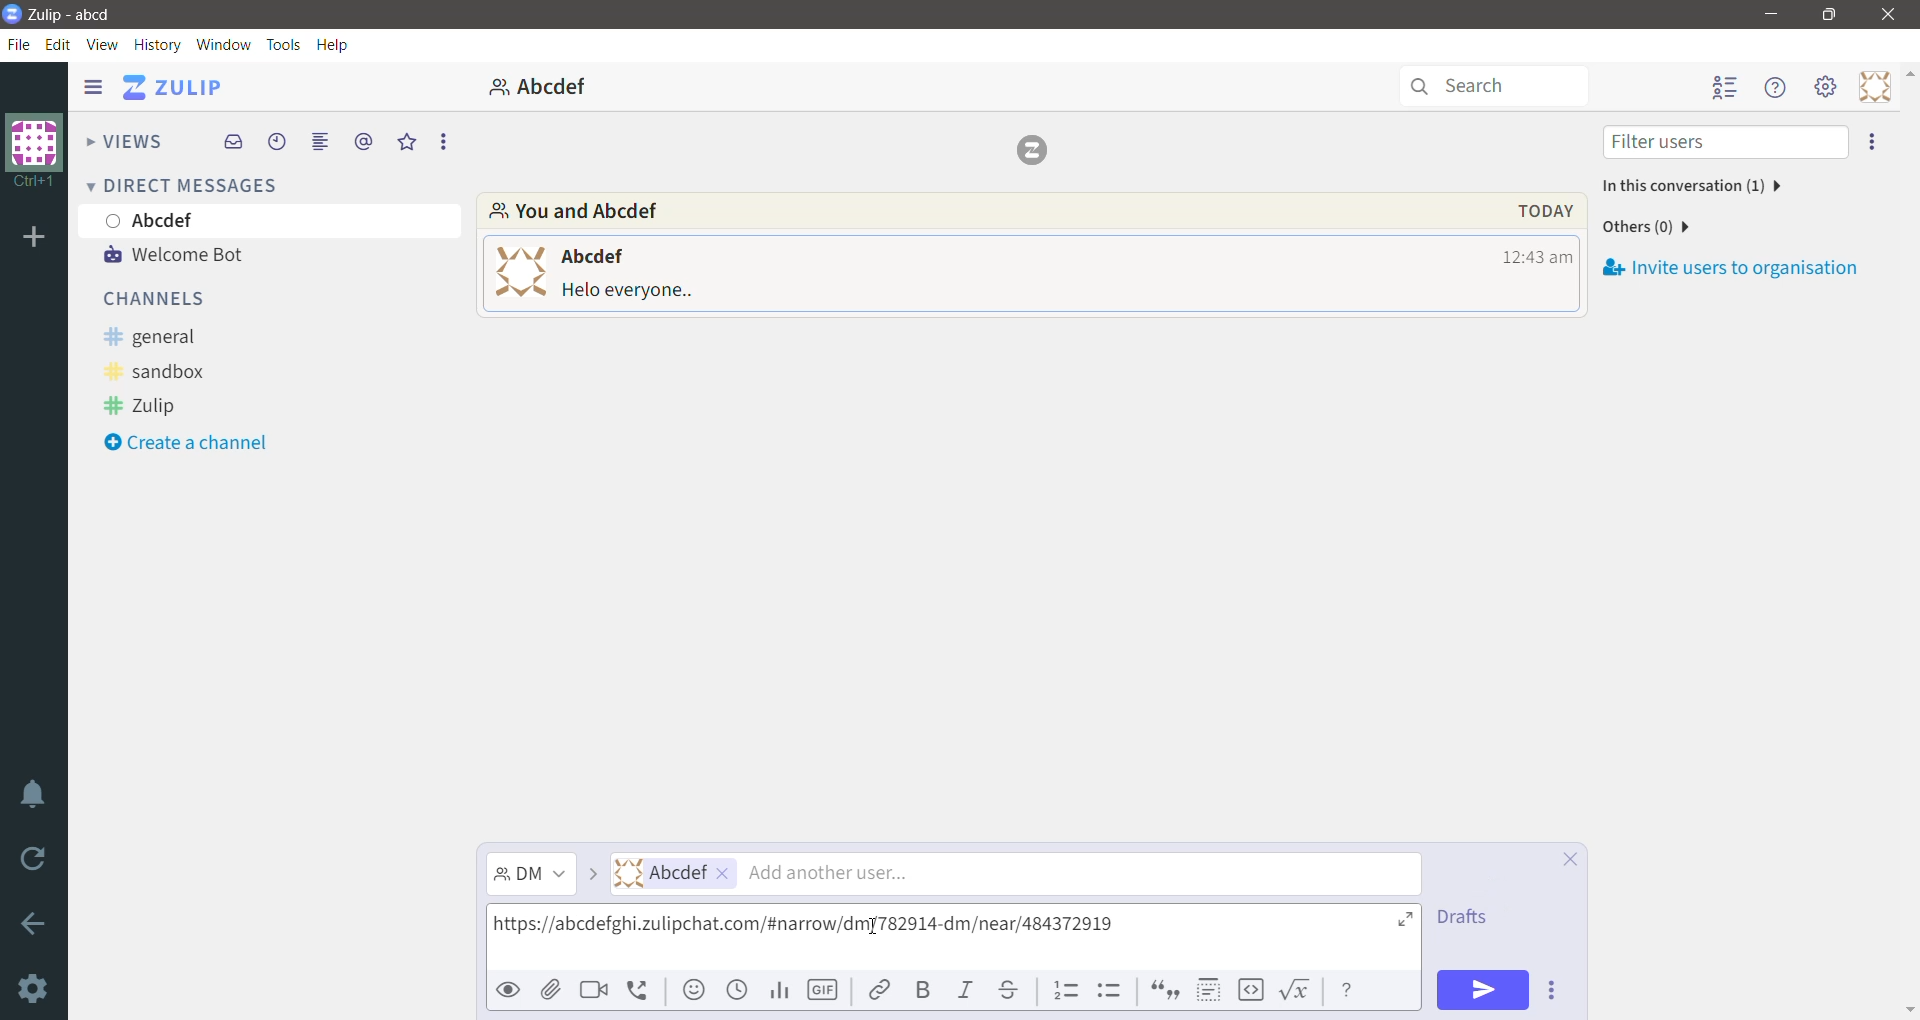  What do you see at coordinates (93, 86) in the screenshot?
I see `Show/Hide left sidebar` at bounding box center [93, 86].